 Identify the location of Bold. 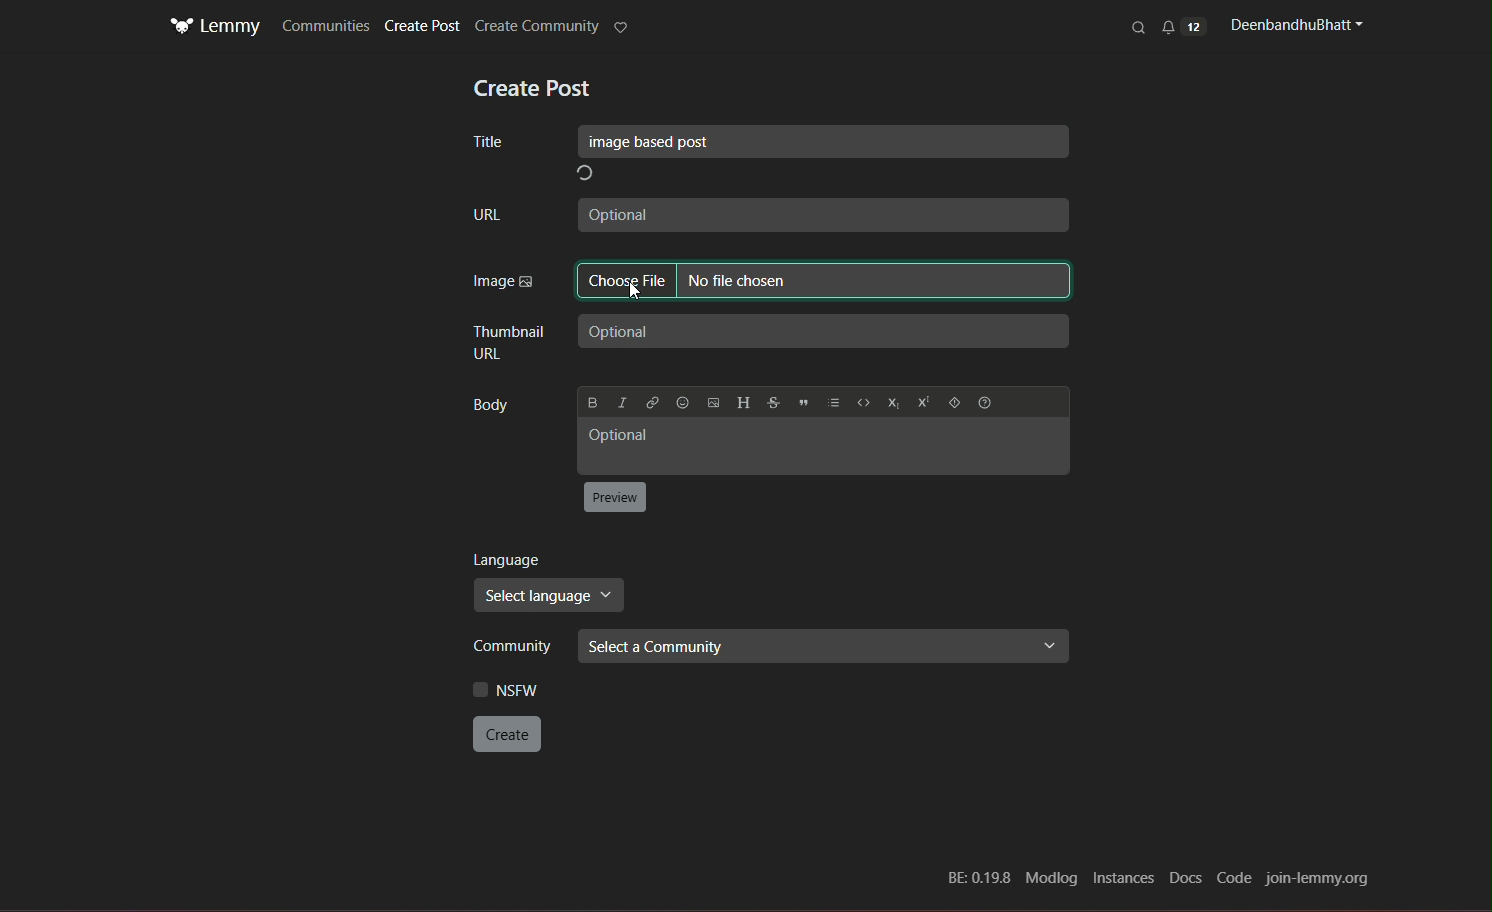
(592, 400).